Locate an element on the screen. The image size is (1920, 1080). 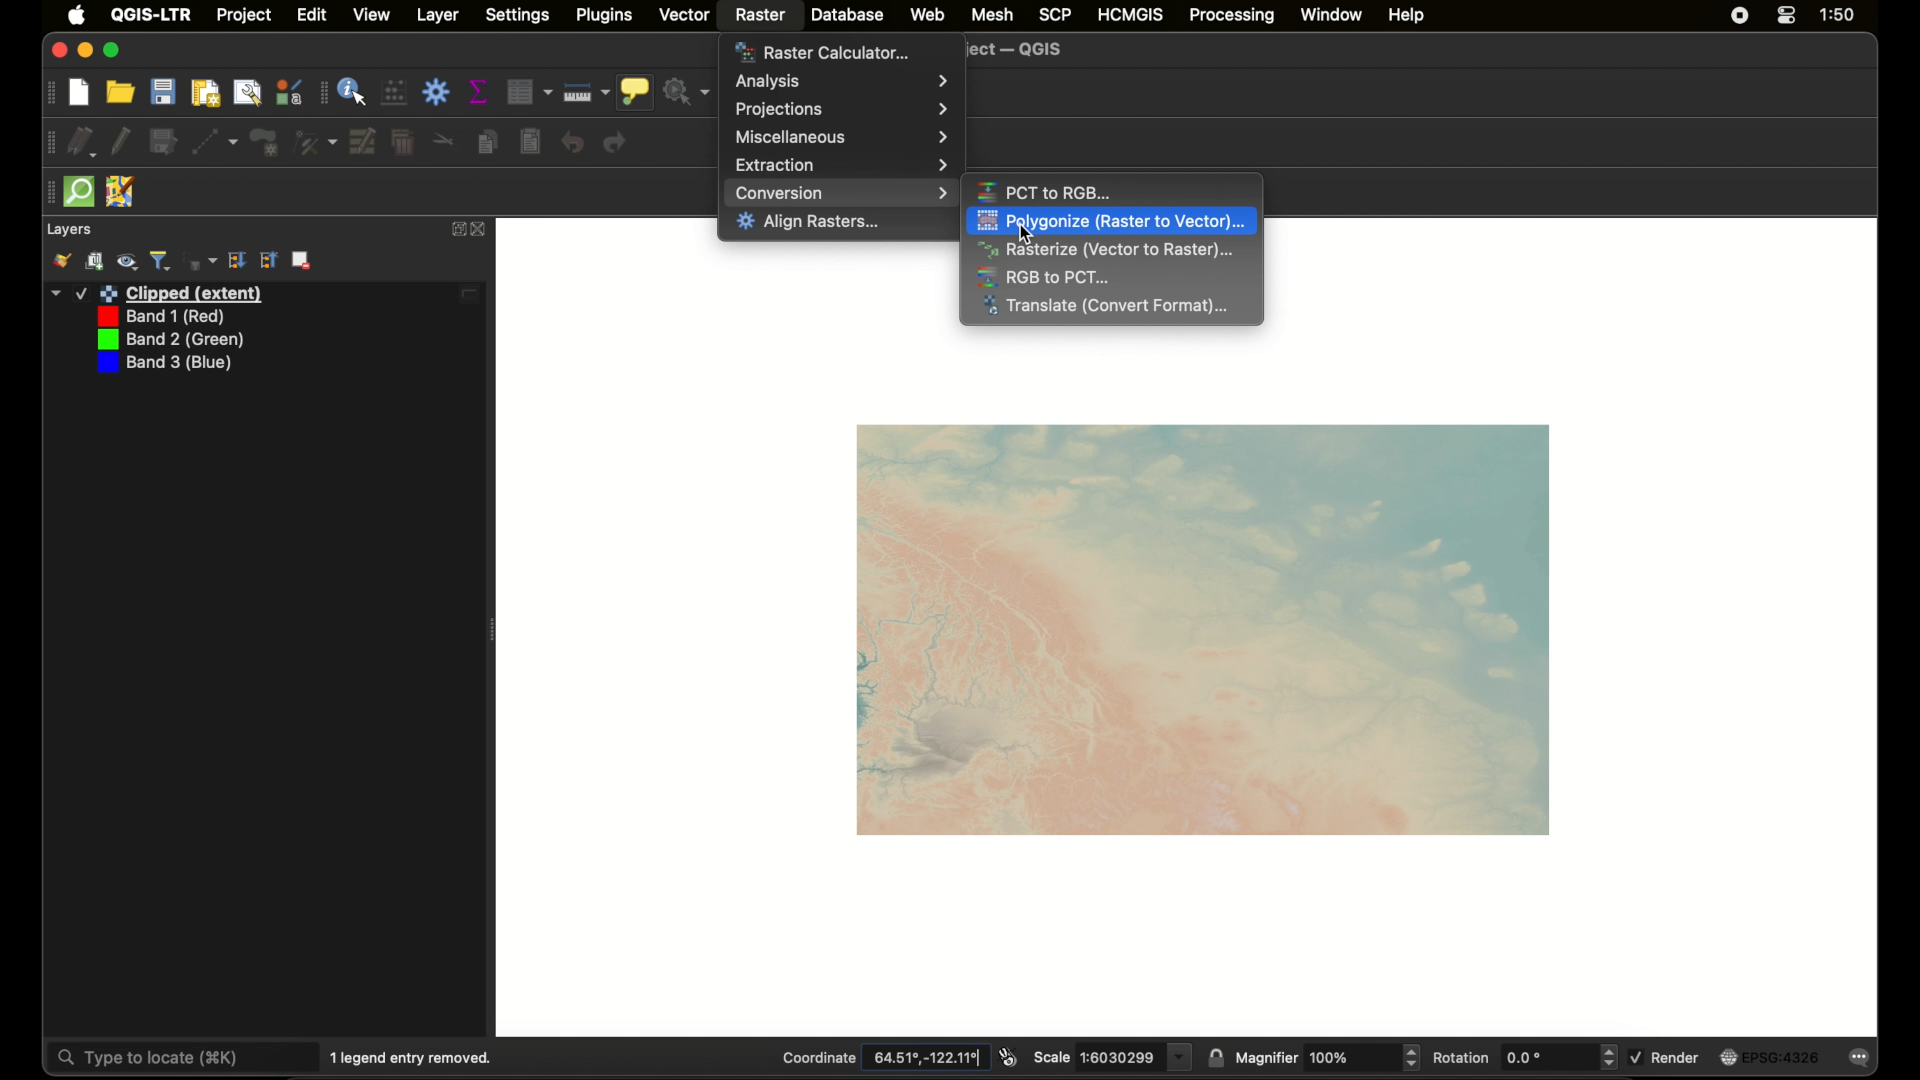
no action selected is located at coordinates (689, 92).